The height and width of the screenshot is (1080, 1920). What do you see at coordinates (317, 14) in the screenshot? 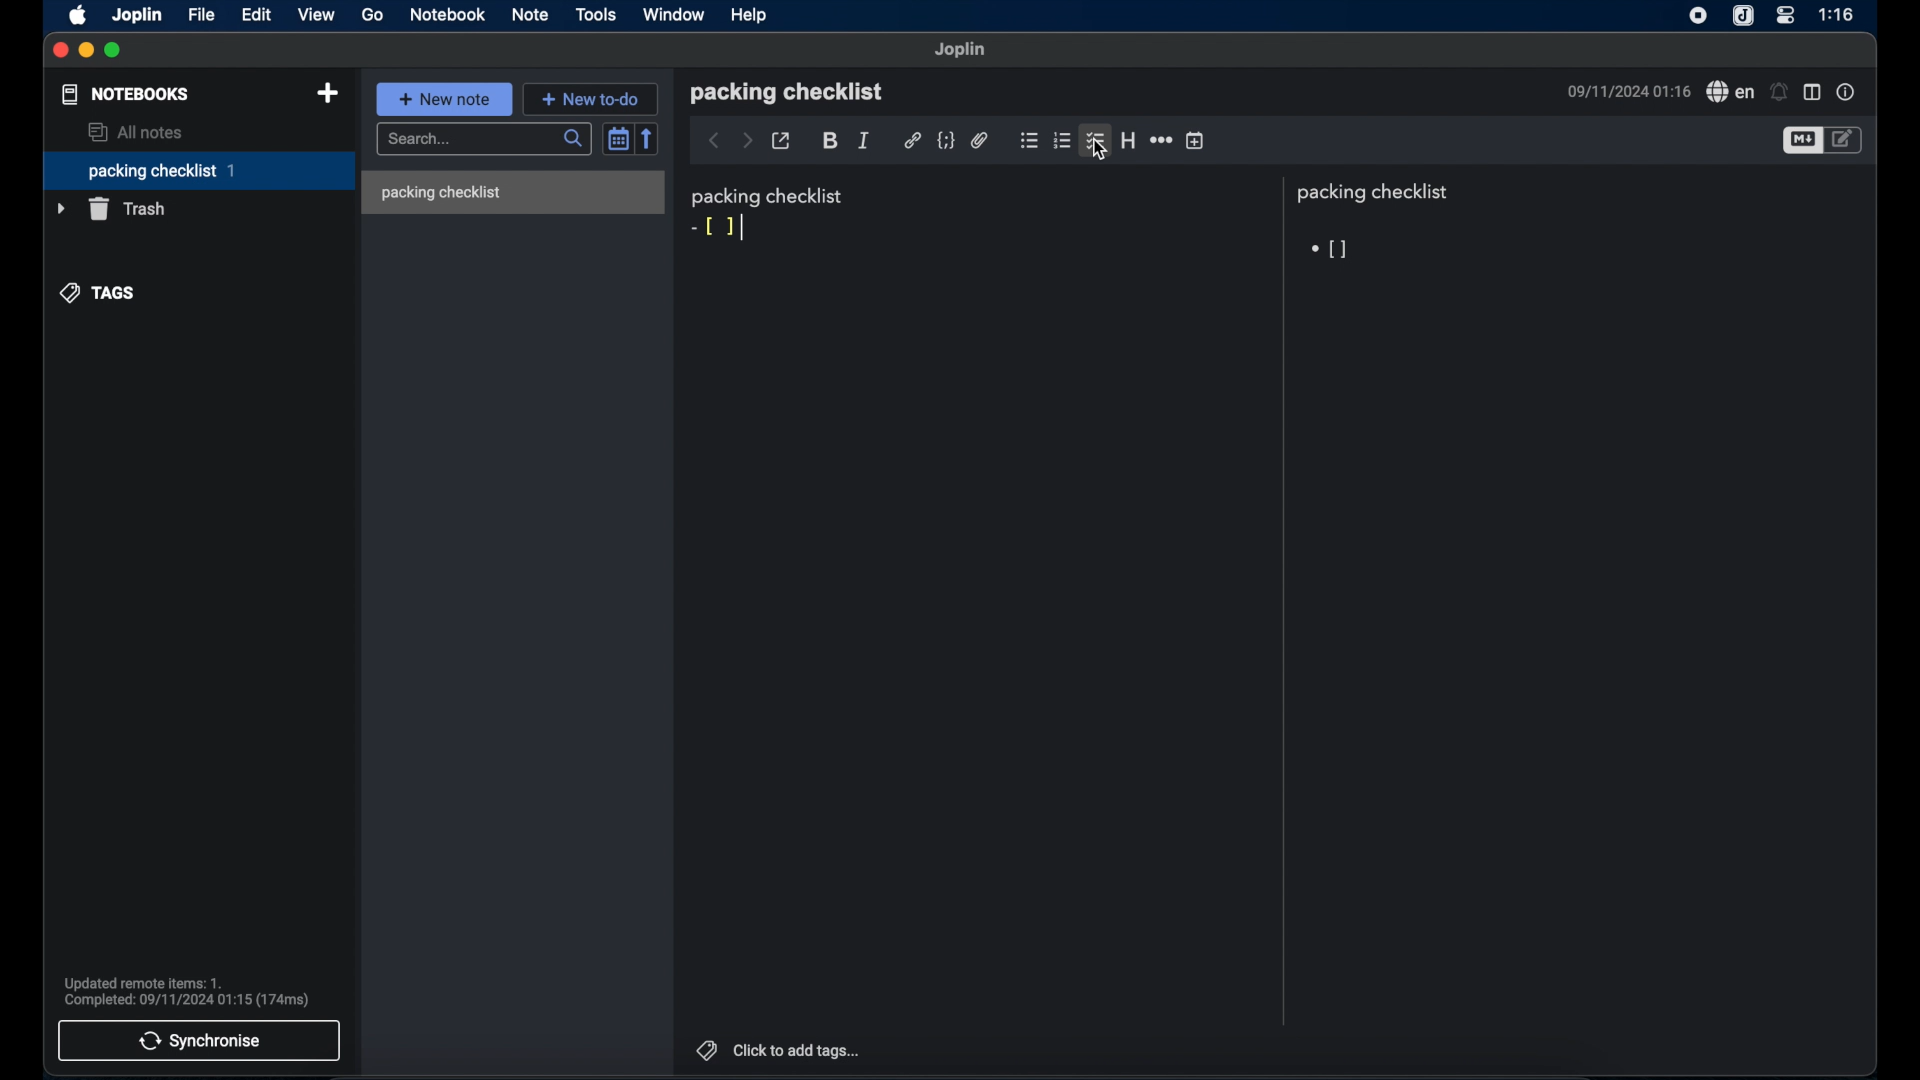
I see `view` at bounding box center [317, 14].